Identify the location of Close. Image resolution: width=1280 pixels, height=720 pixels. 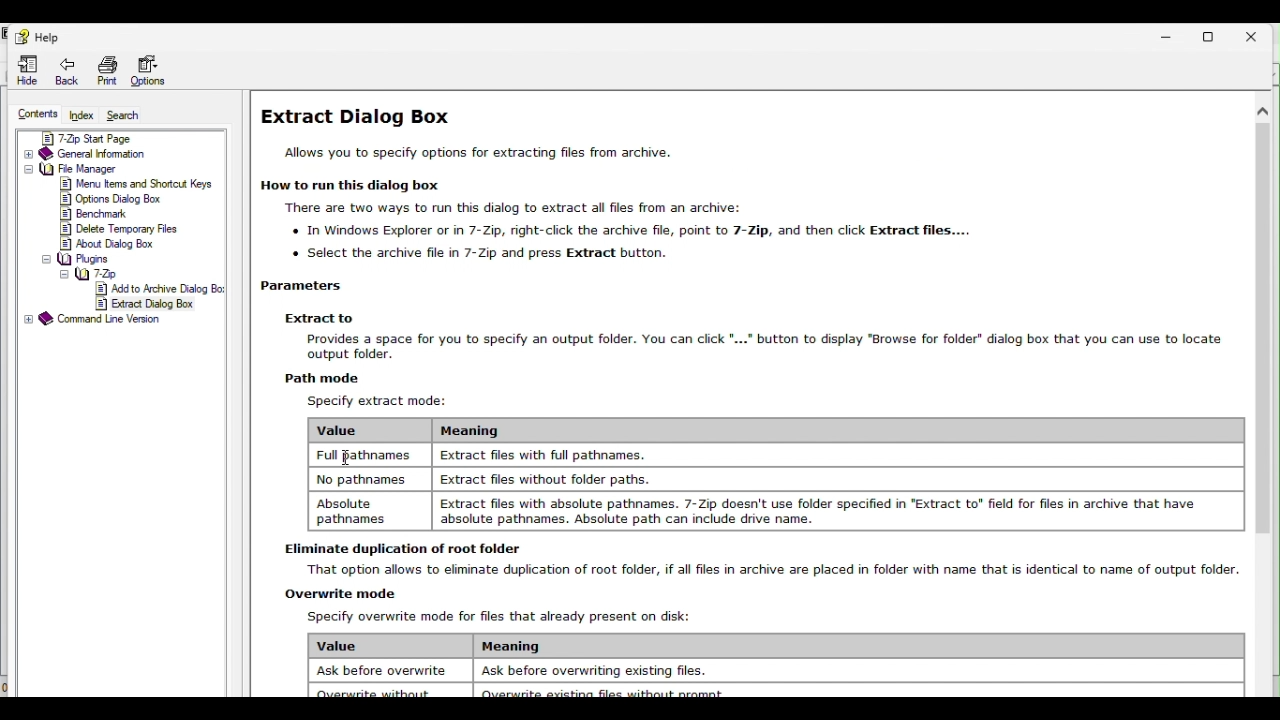
(1252, 36).